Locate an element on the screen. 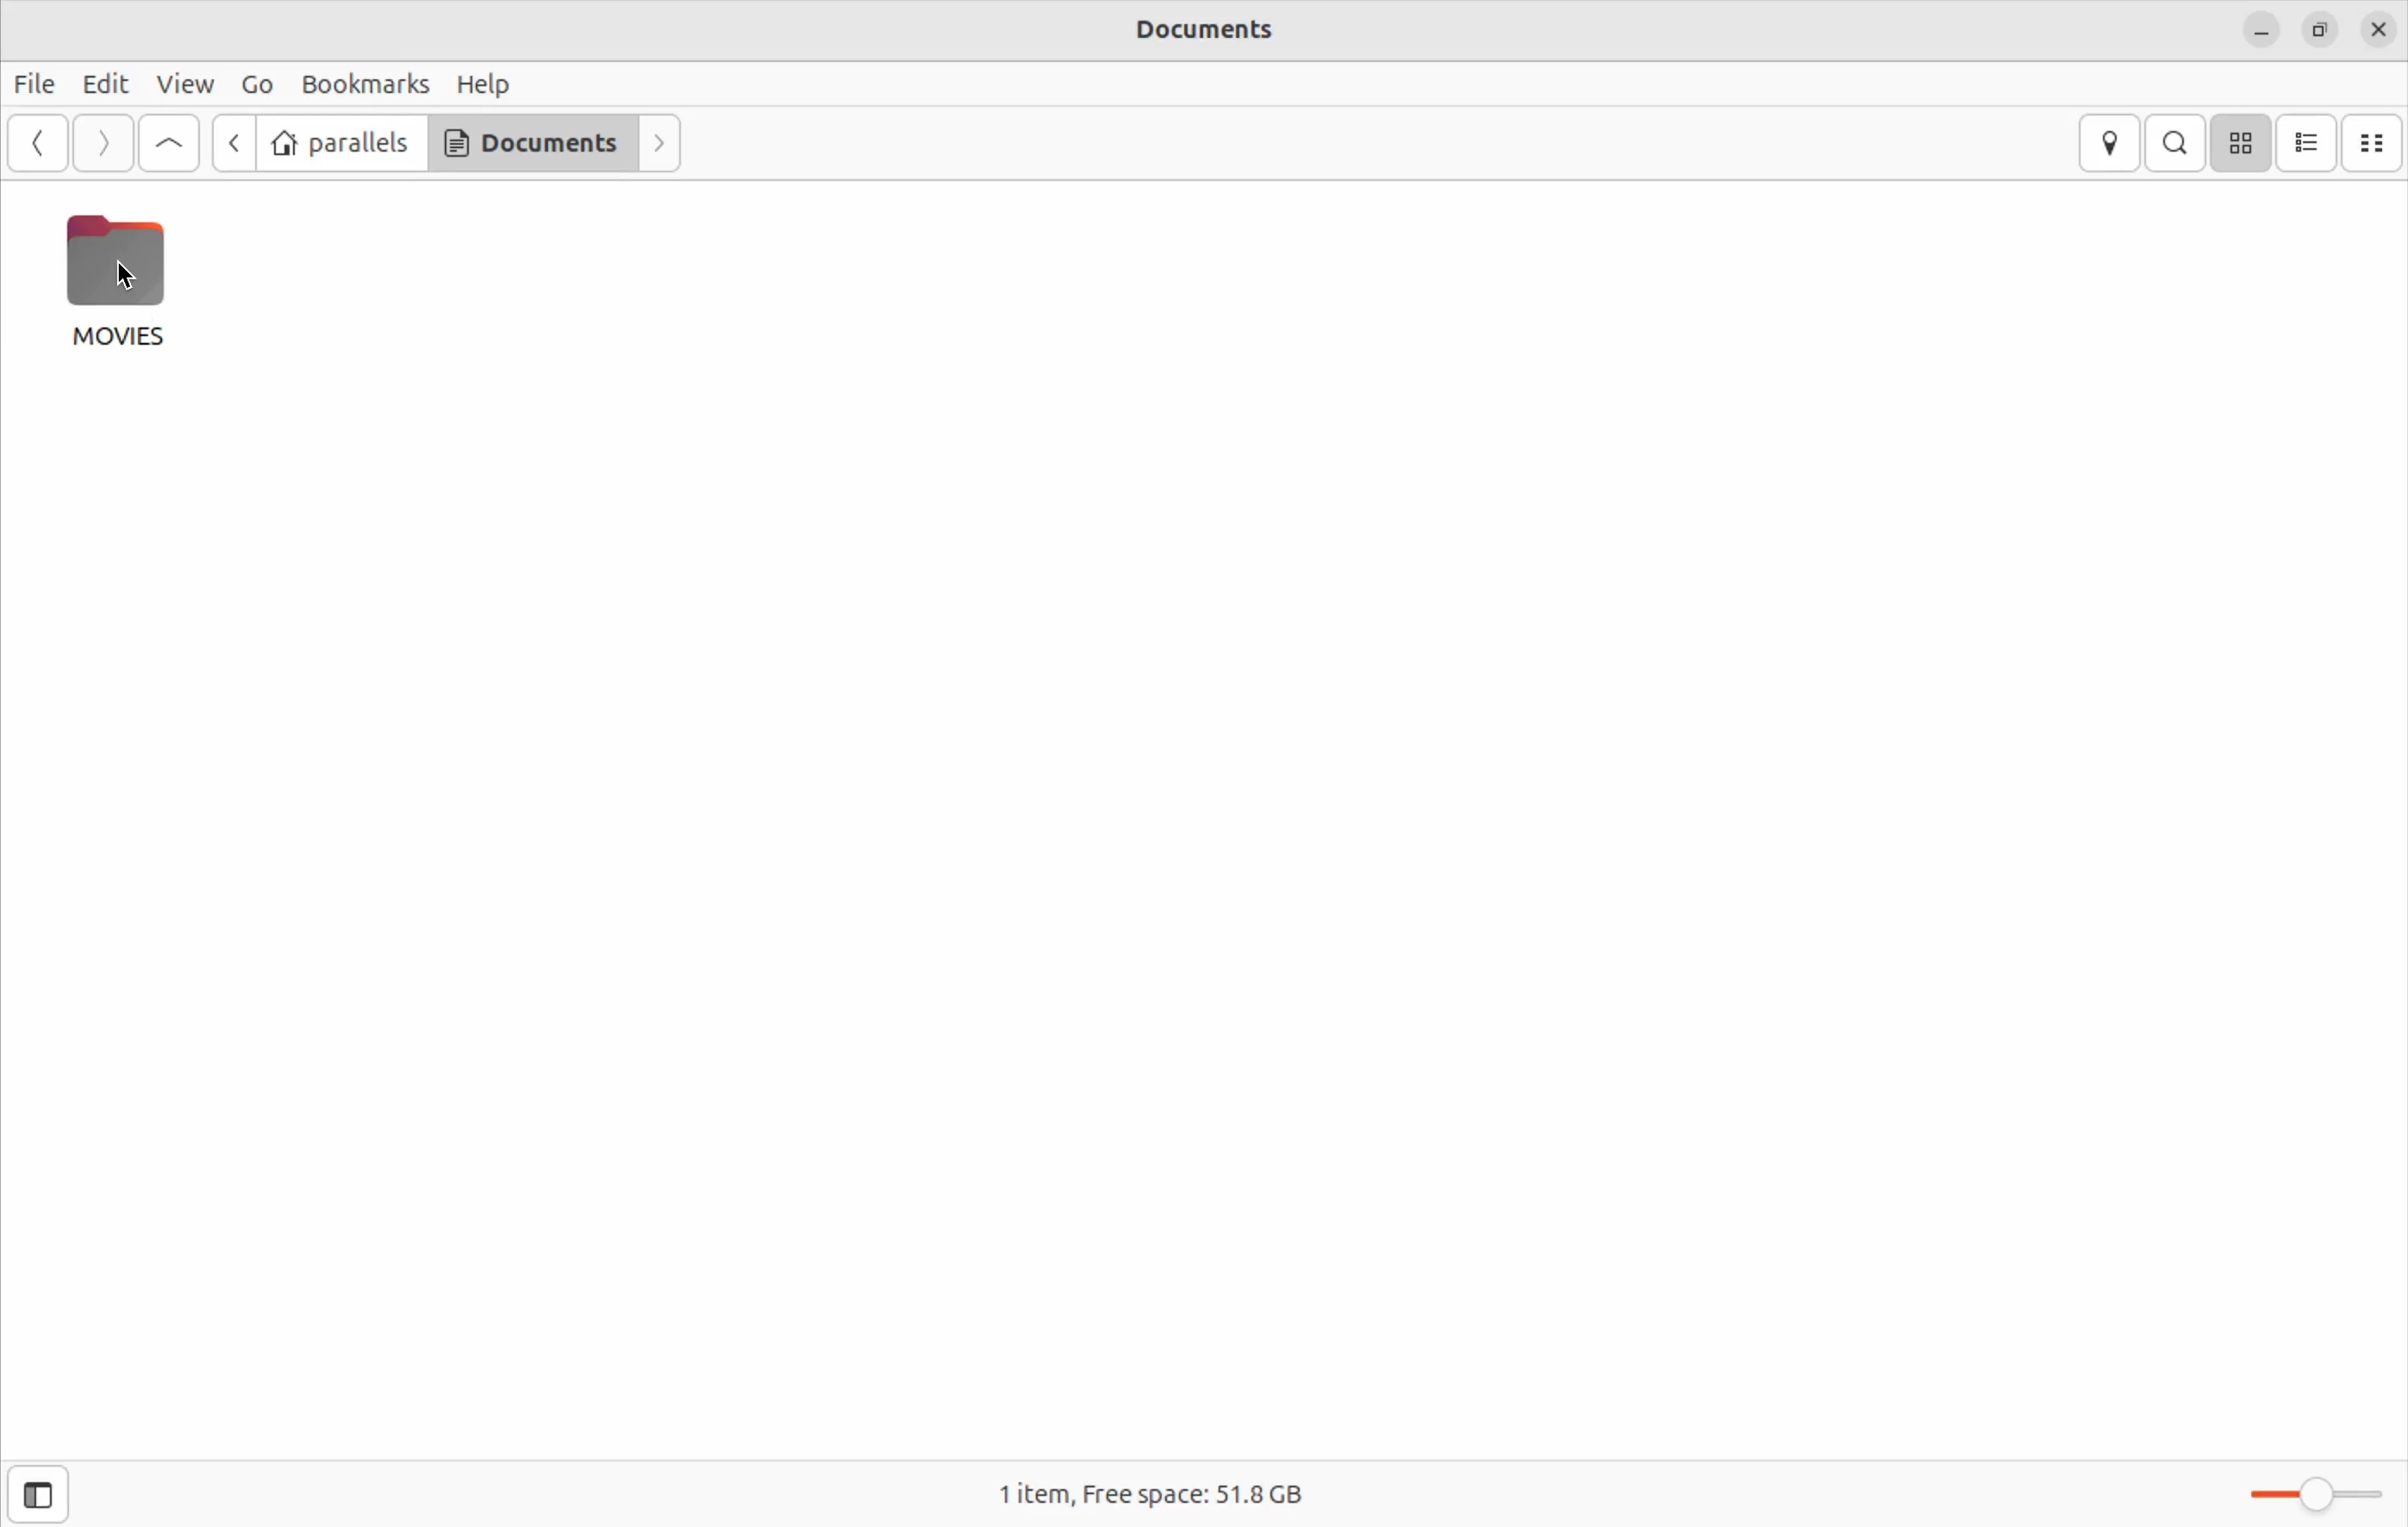  parallels is located at coordinates (342, 141).